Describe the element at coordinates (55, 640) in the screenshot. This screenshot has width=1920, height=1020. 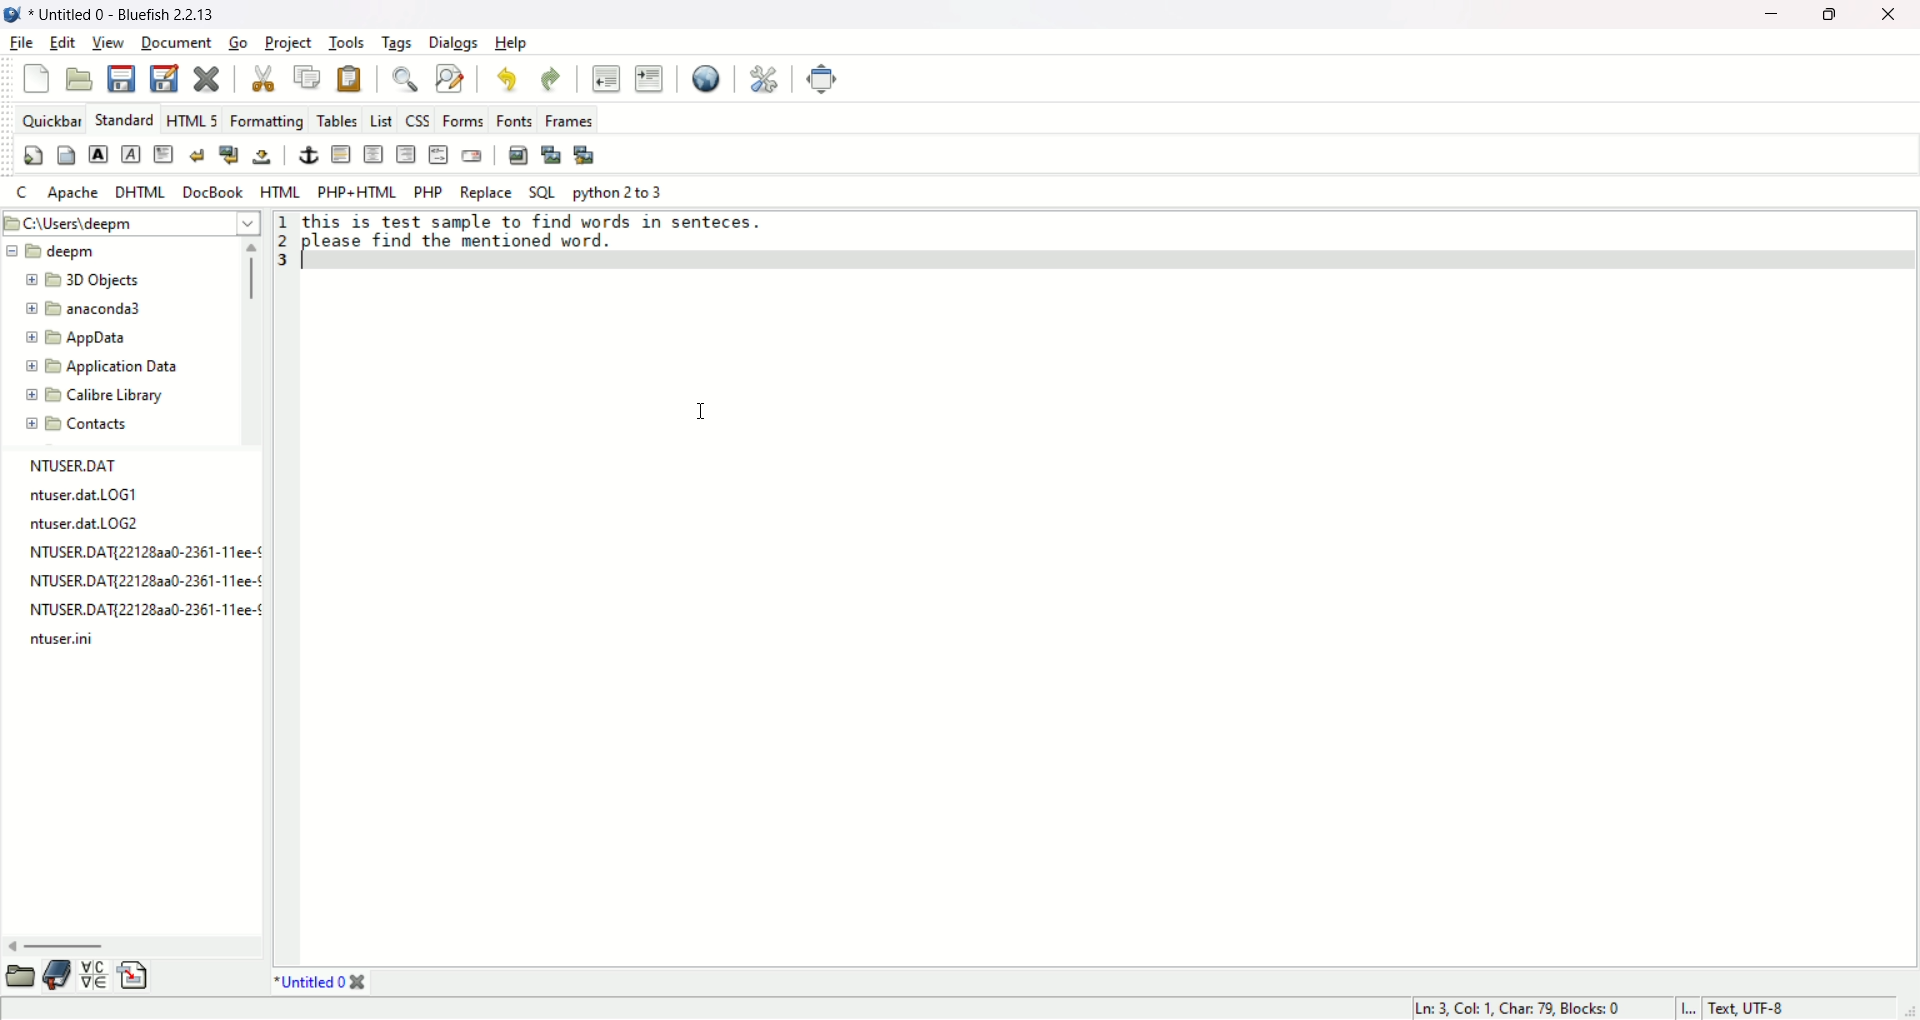
I see `ntuser.ini` at that location.